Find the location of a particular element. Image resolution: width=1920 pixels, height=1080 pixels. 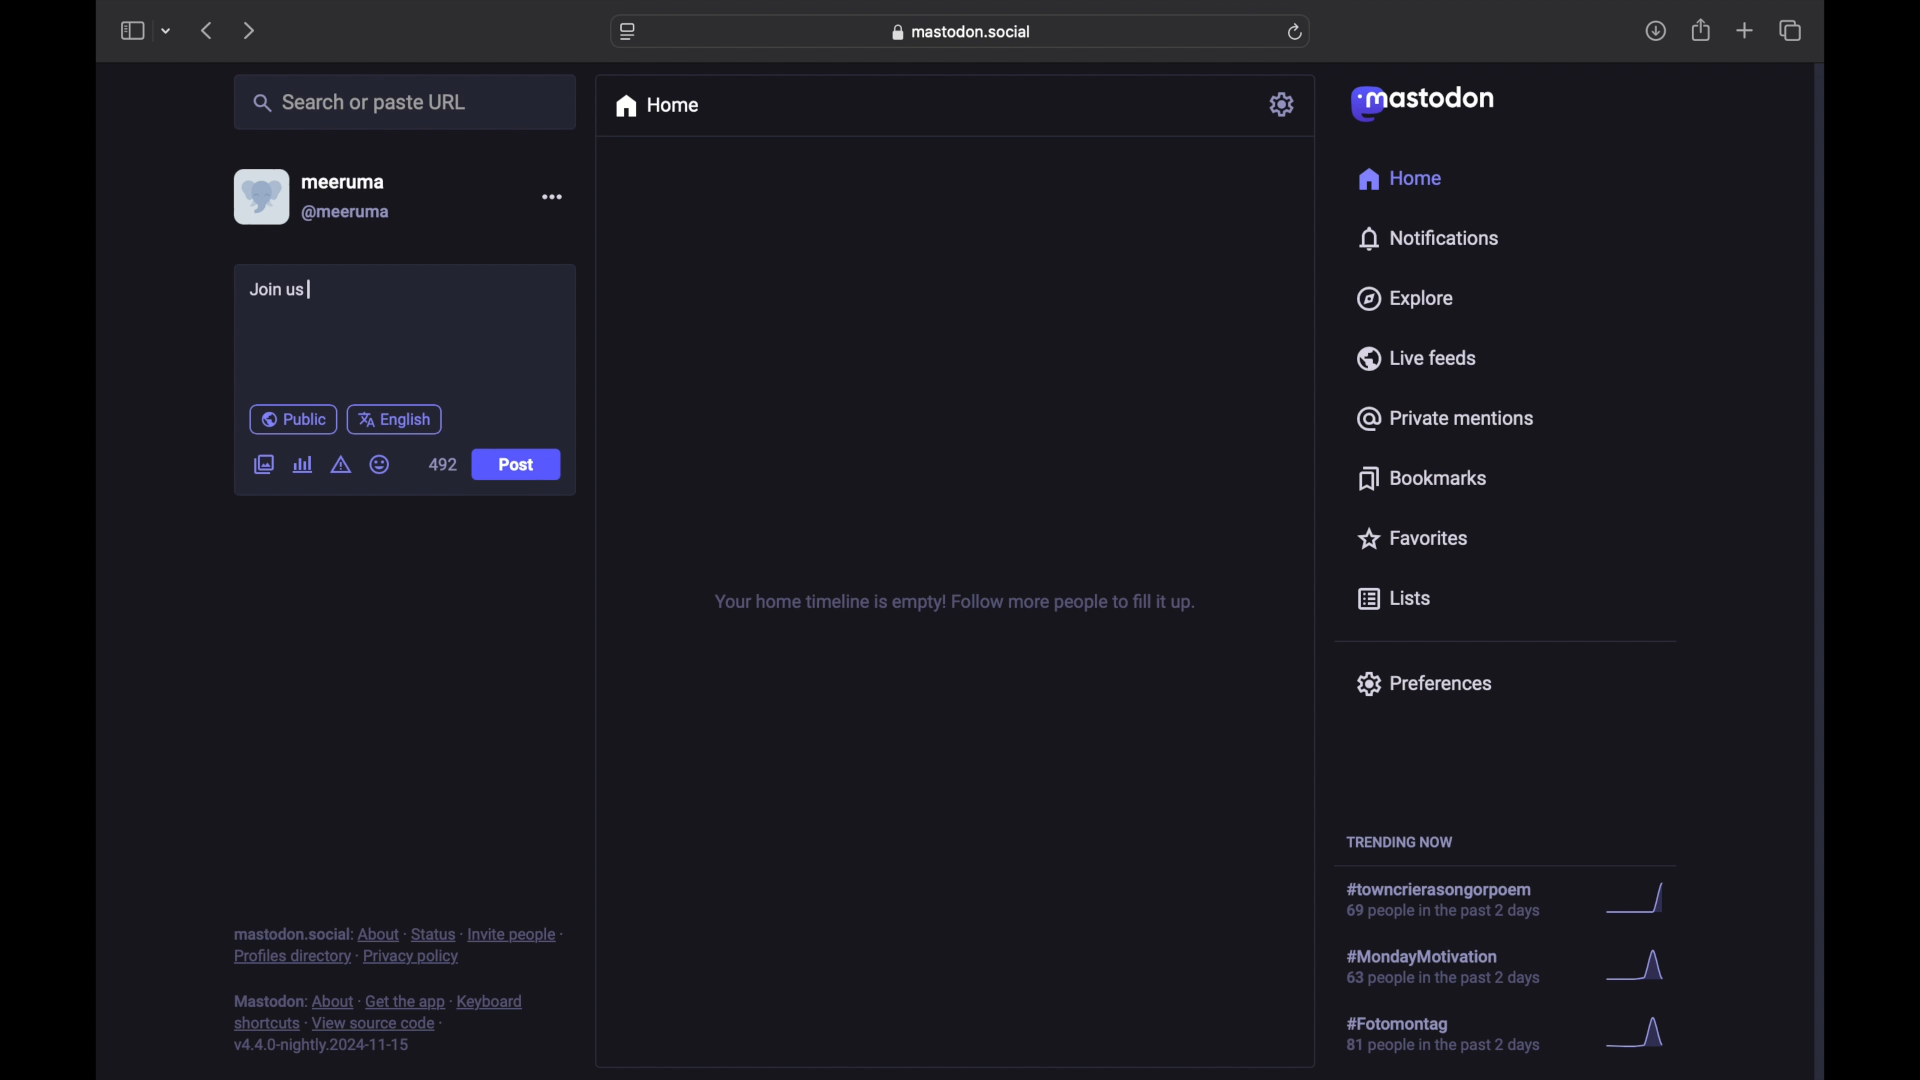

text cursor is located at coordinates (305, 291).